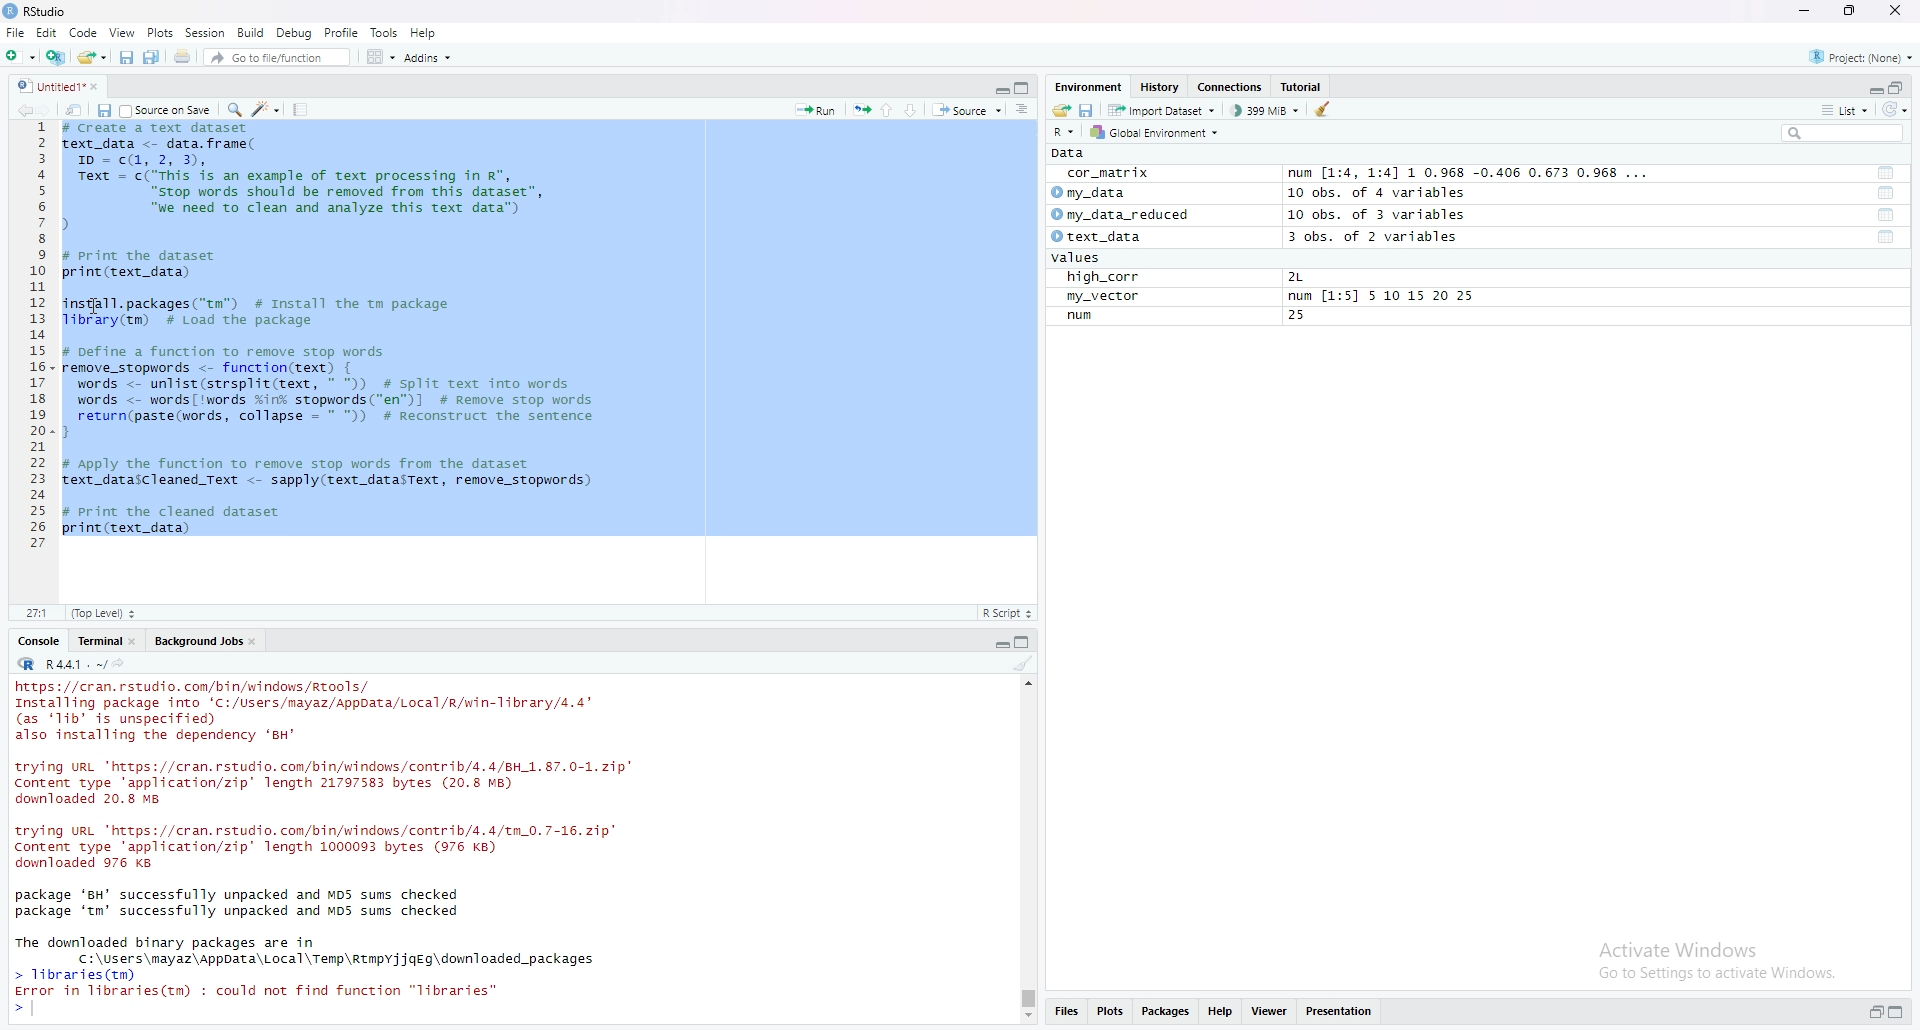 Image resolution: width=1920 pixels, height=1030 pixels. I want to click on viewer, so click(1268, 1010).